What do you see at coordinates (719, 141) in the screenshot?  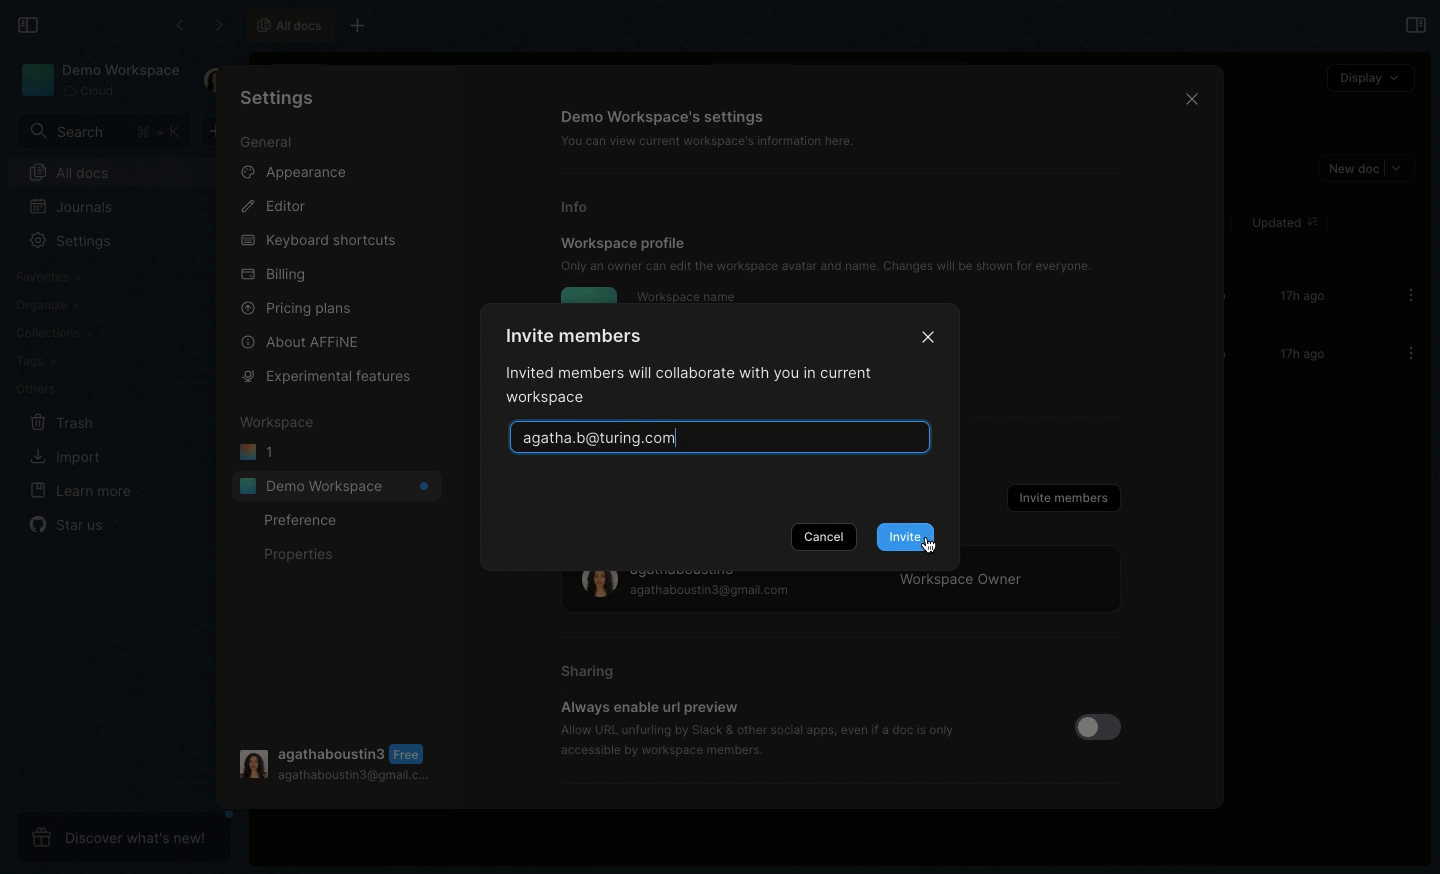 I see `‘You can view current workspace's information here.` at bounding box center [719, 141].